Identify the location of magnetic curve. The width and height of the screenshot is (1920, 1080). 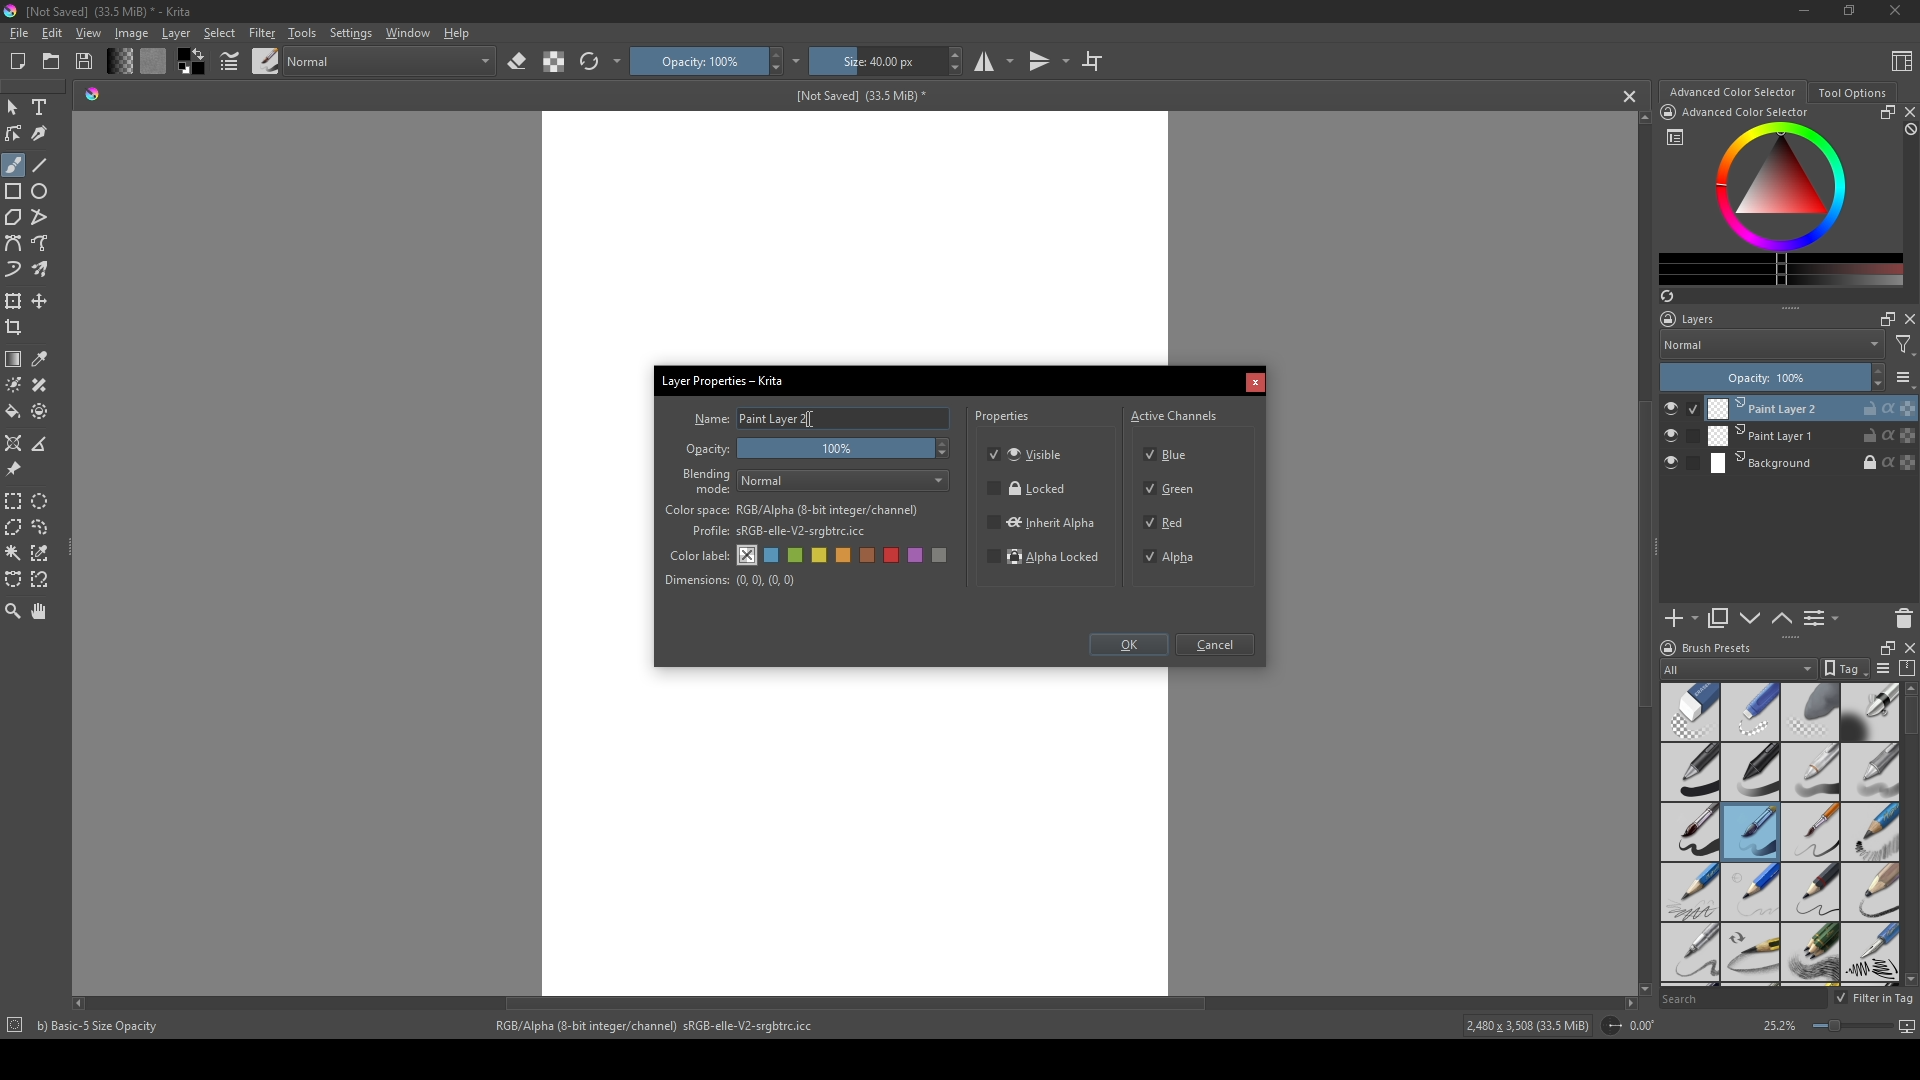
(42, 581).